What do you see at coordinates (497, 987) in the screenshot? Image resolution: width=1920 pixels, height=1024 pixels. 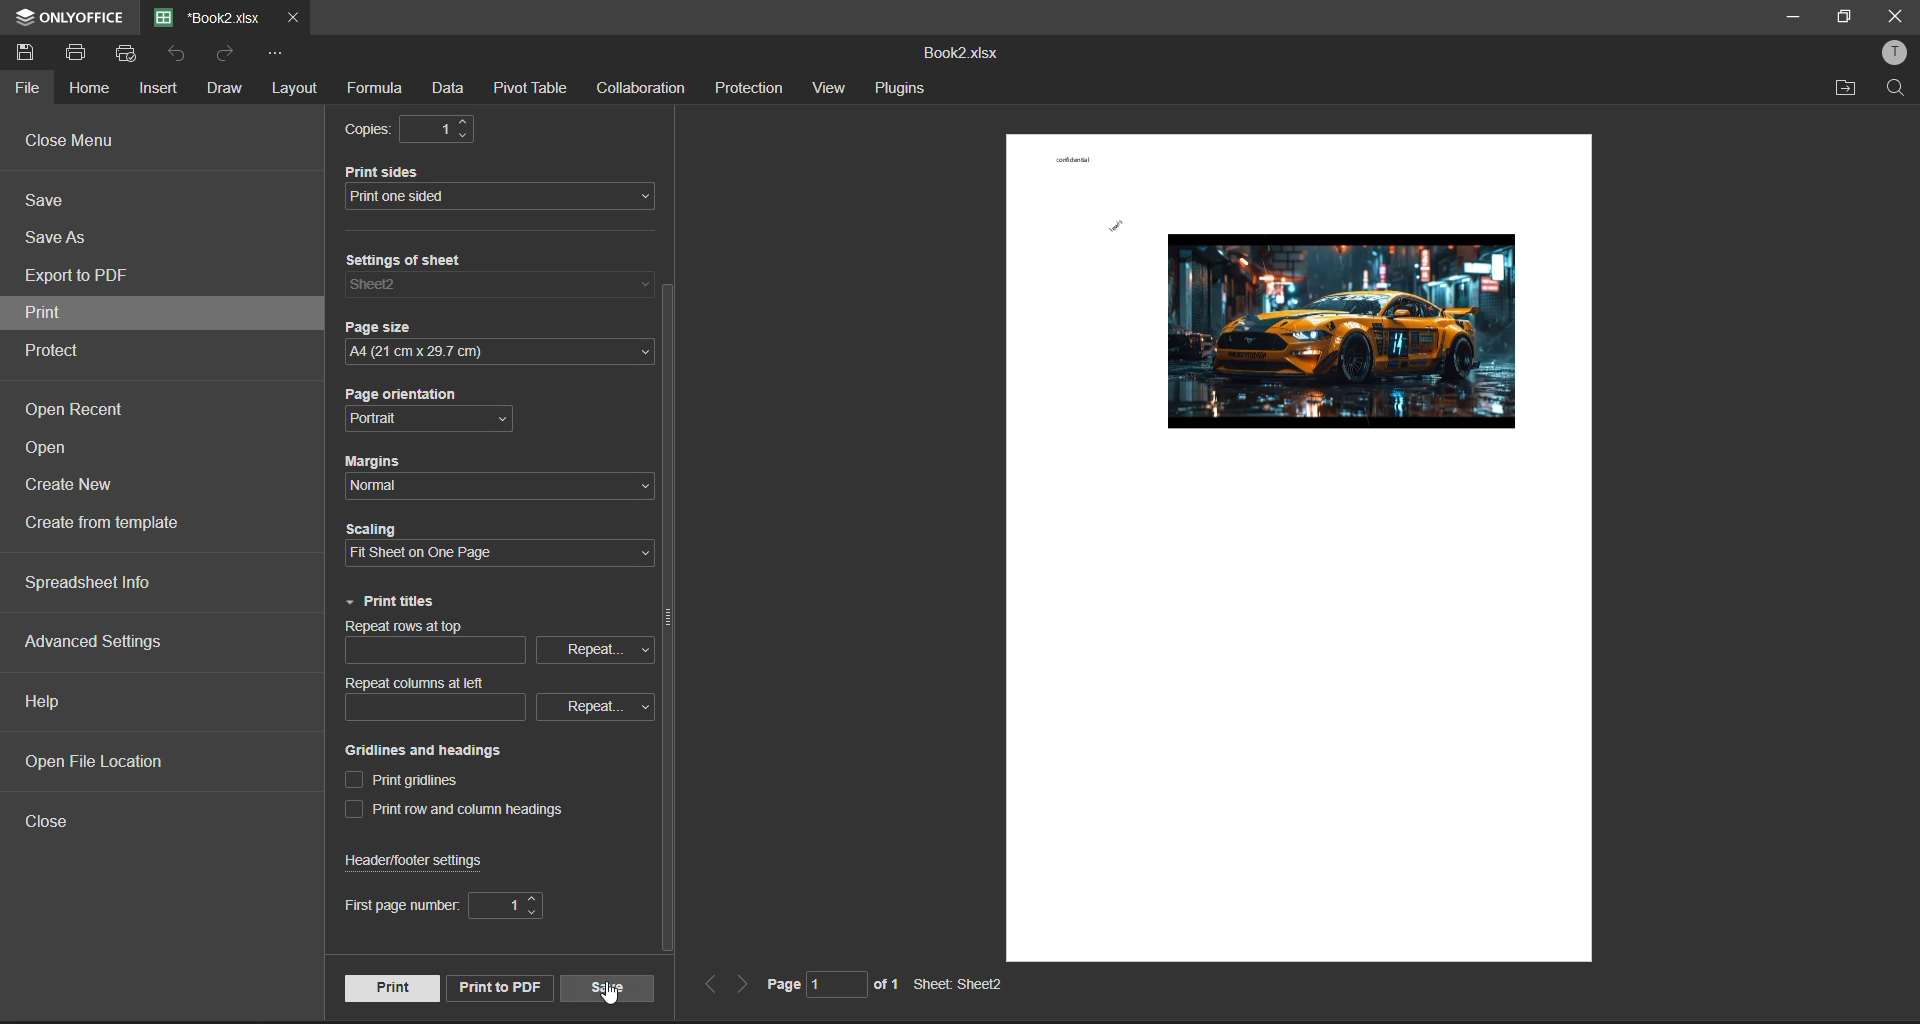 I see `print to pdf` at bounding box center [497, 987].